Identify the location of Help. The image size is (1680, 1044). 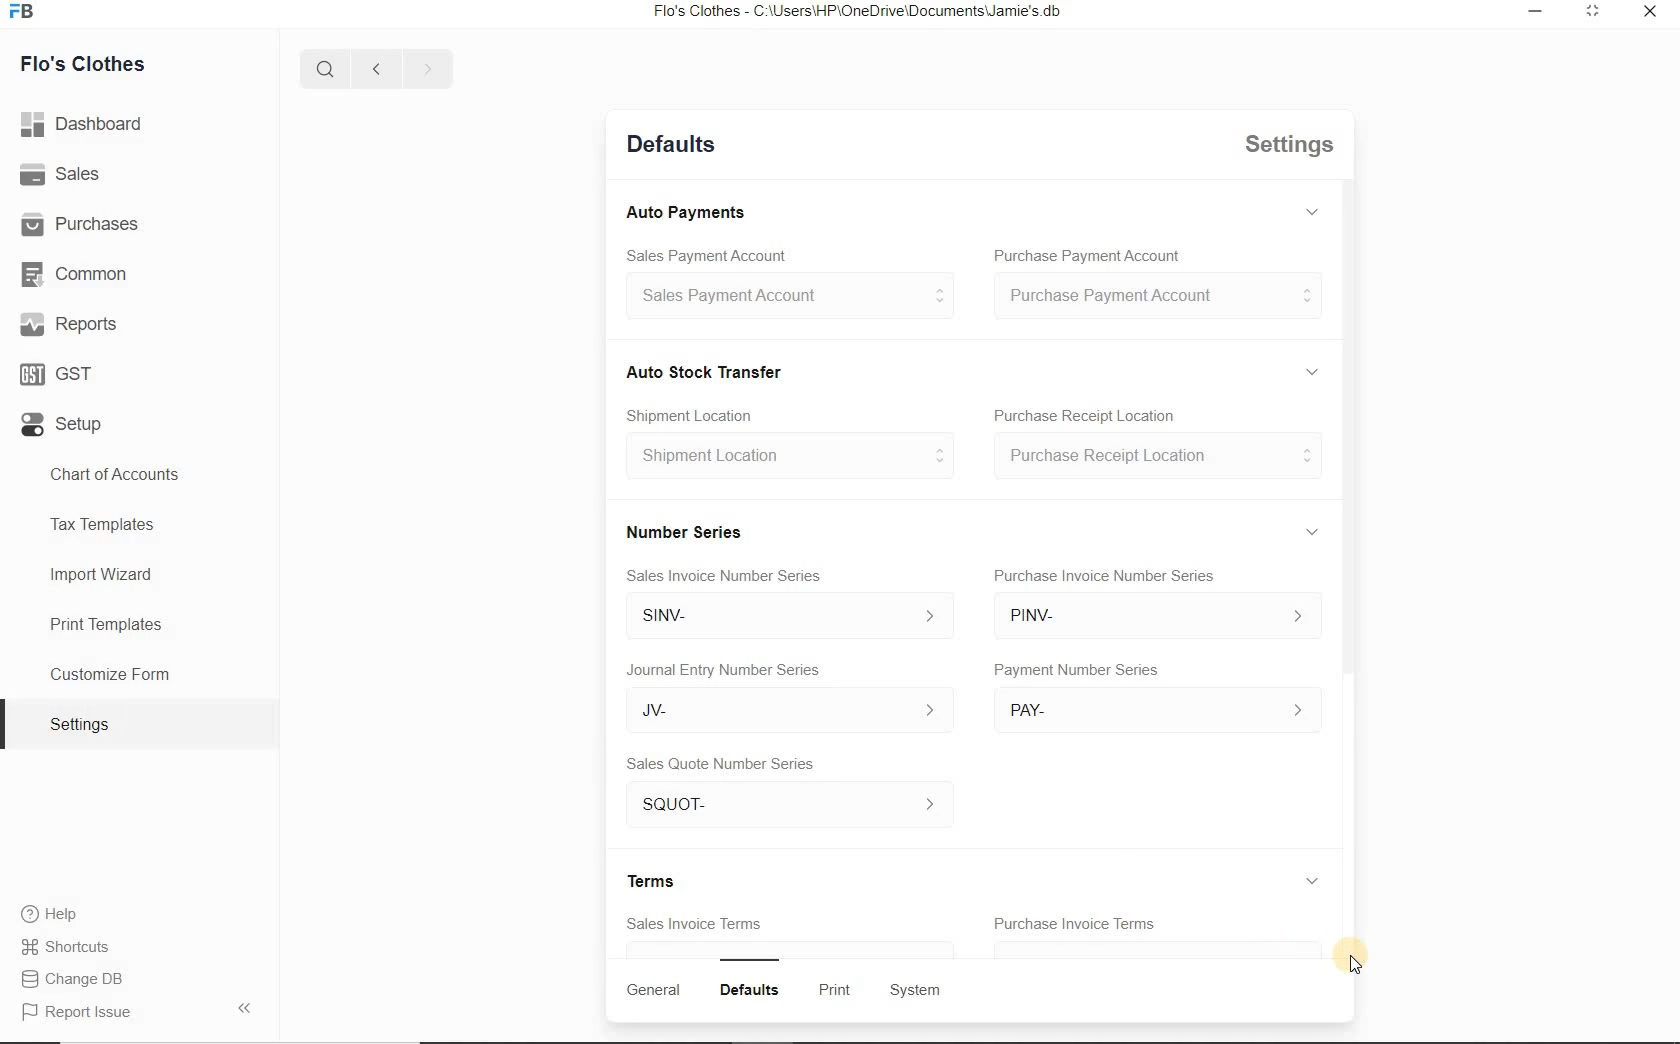
(56, 916).